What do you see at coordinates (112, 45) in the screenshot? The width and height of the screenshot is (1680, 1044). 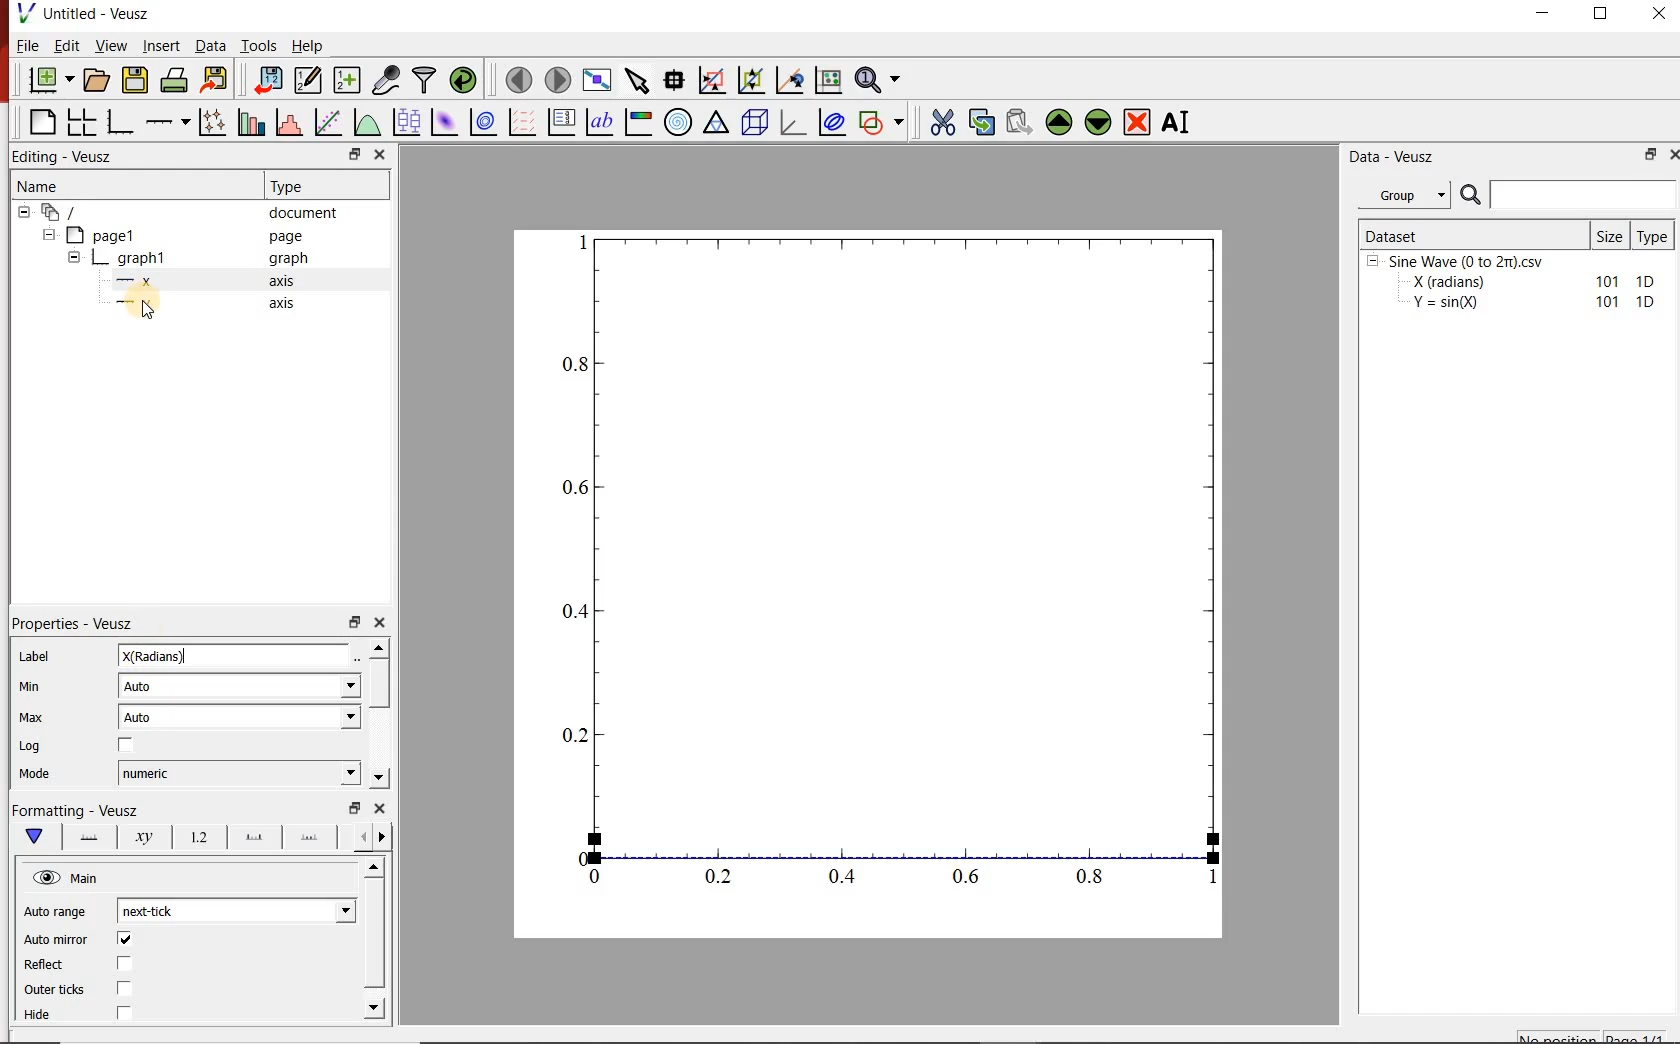 I see `View` at bounding box center [112, 45].